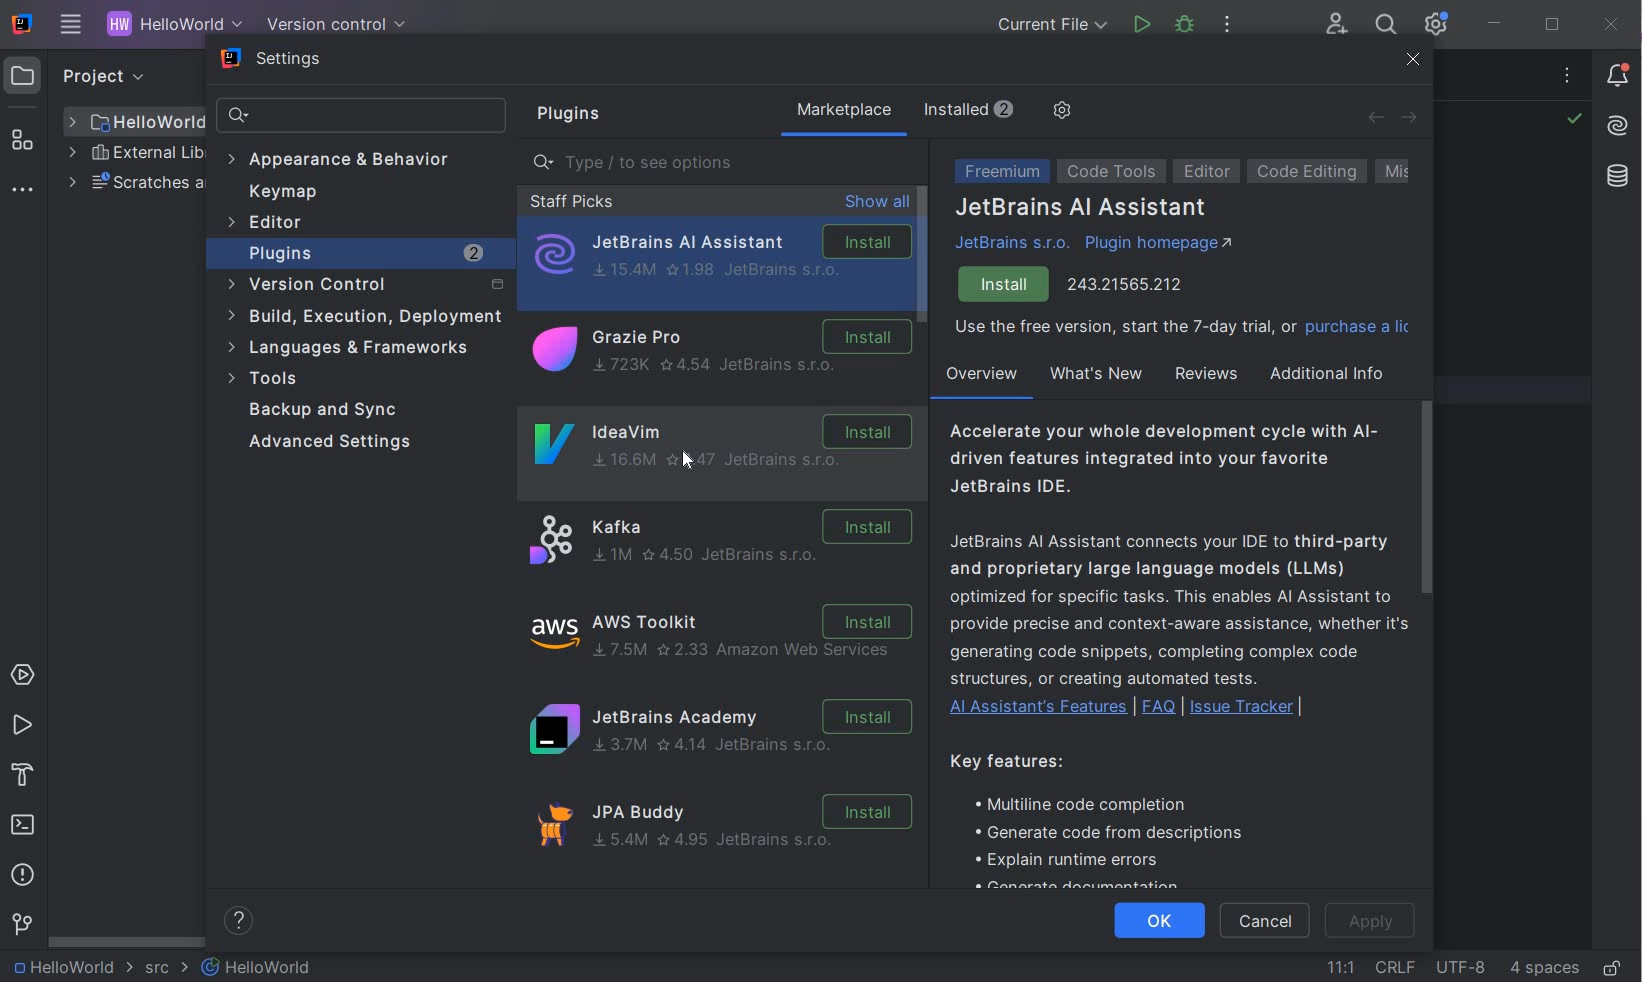 This screenshot has width=1642, height=982. What do you see at coordinates (718, 352) in the screenshot?
I see `Grazier Pro Installation` at bounding box center [718, 352].